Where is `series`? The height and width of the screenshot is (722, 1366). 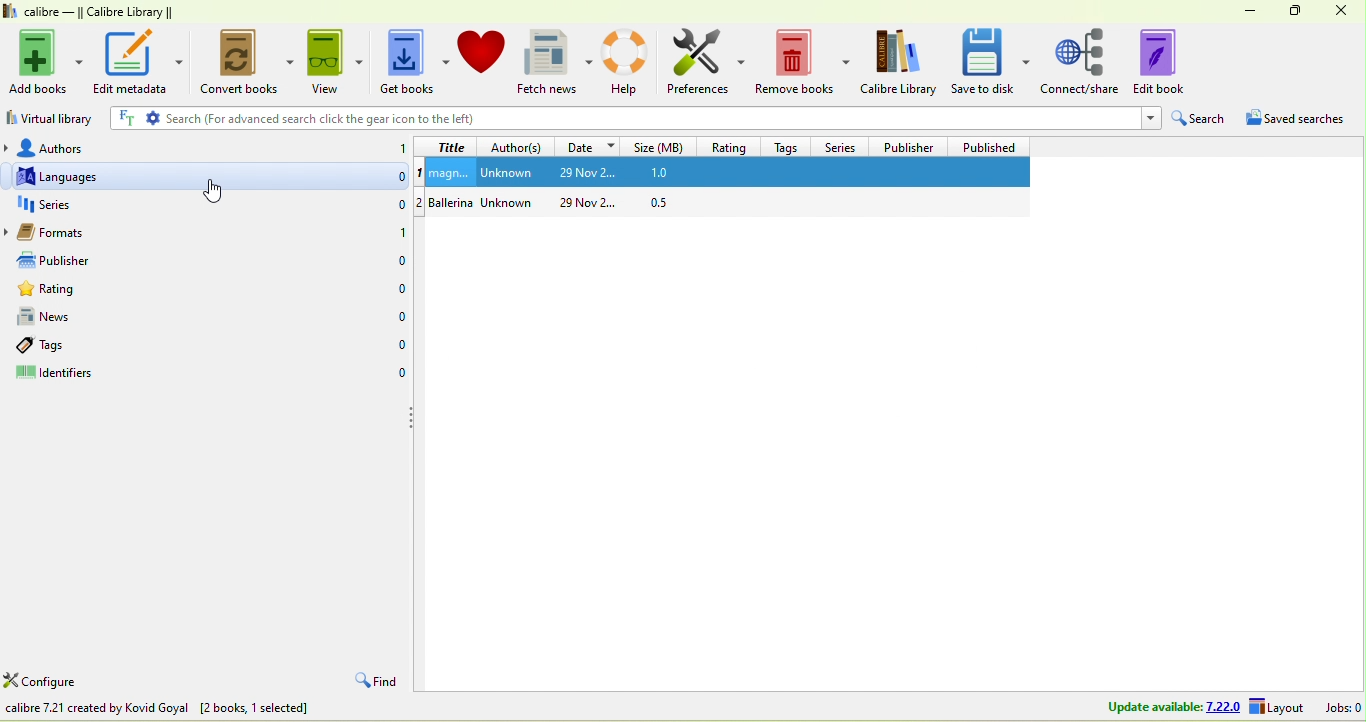 series is located at coordinates (834, 147).